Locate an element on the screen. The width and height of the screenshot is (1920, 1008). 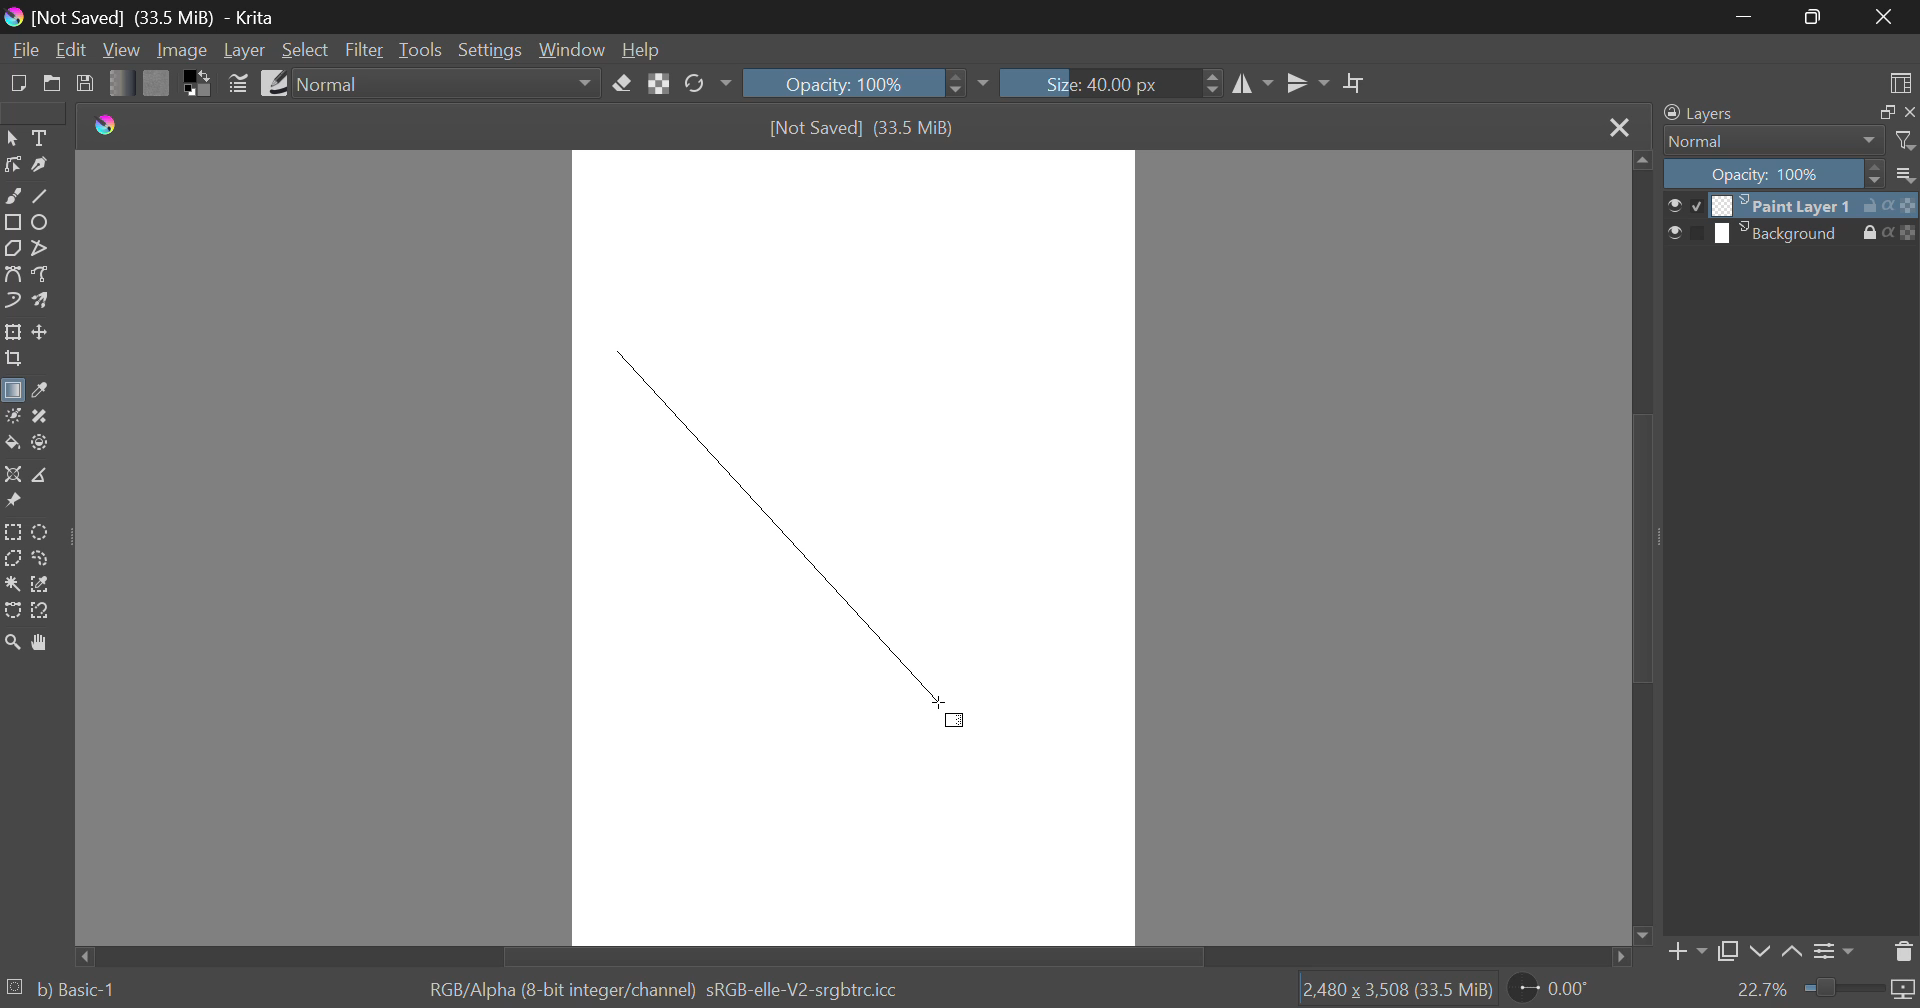
Measurement is located at coordinates (41, 476).